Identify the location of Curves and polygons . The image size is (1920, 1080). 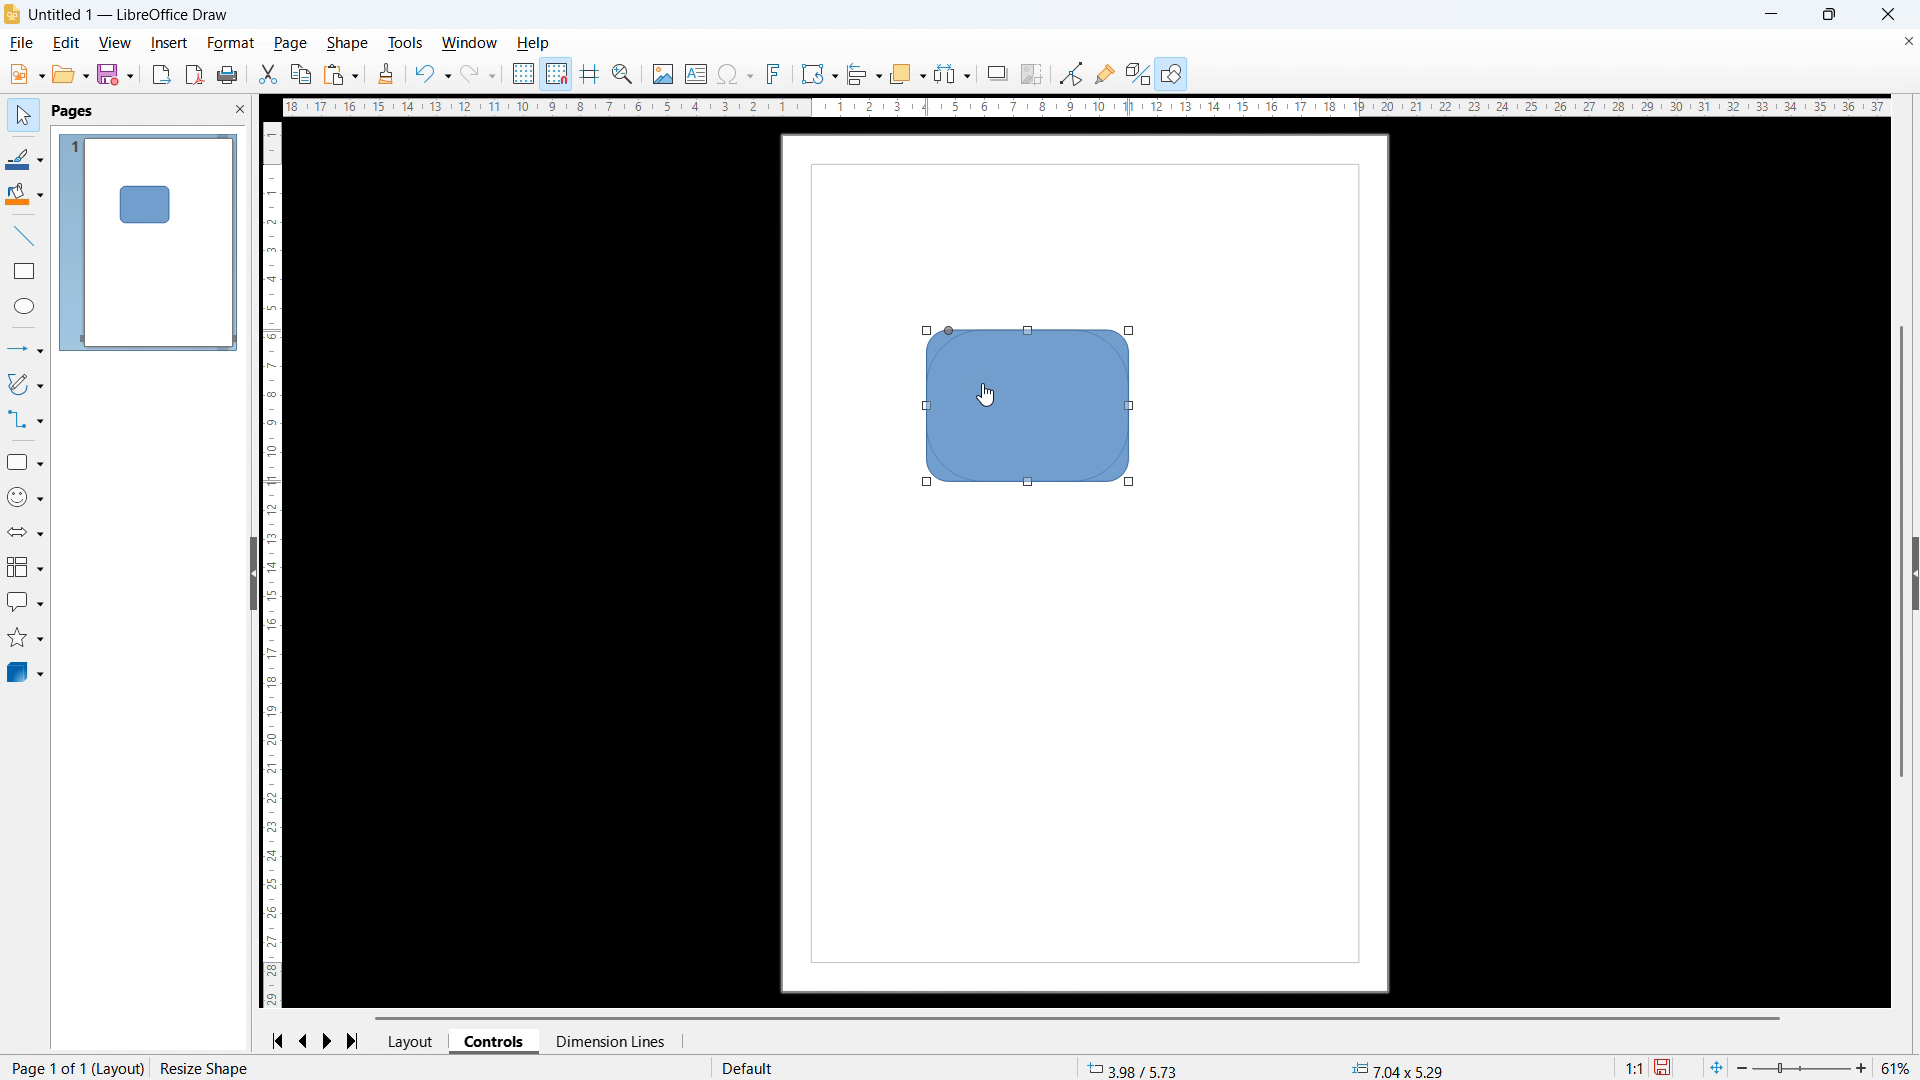
(25, 384).